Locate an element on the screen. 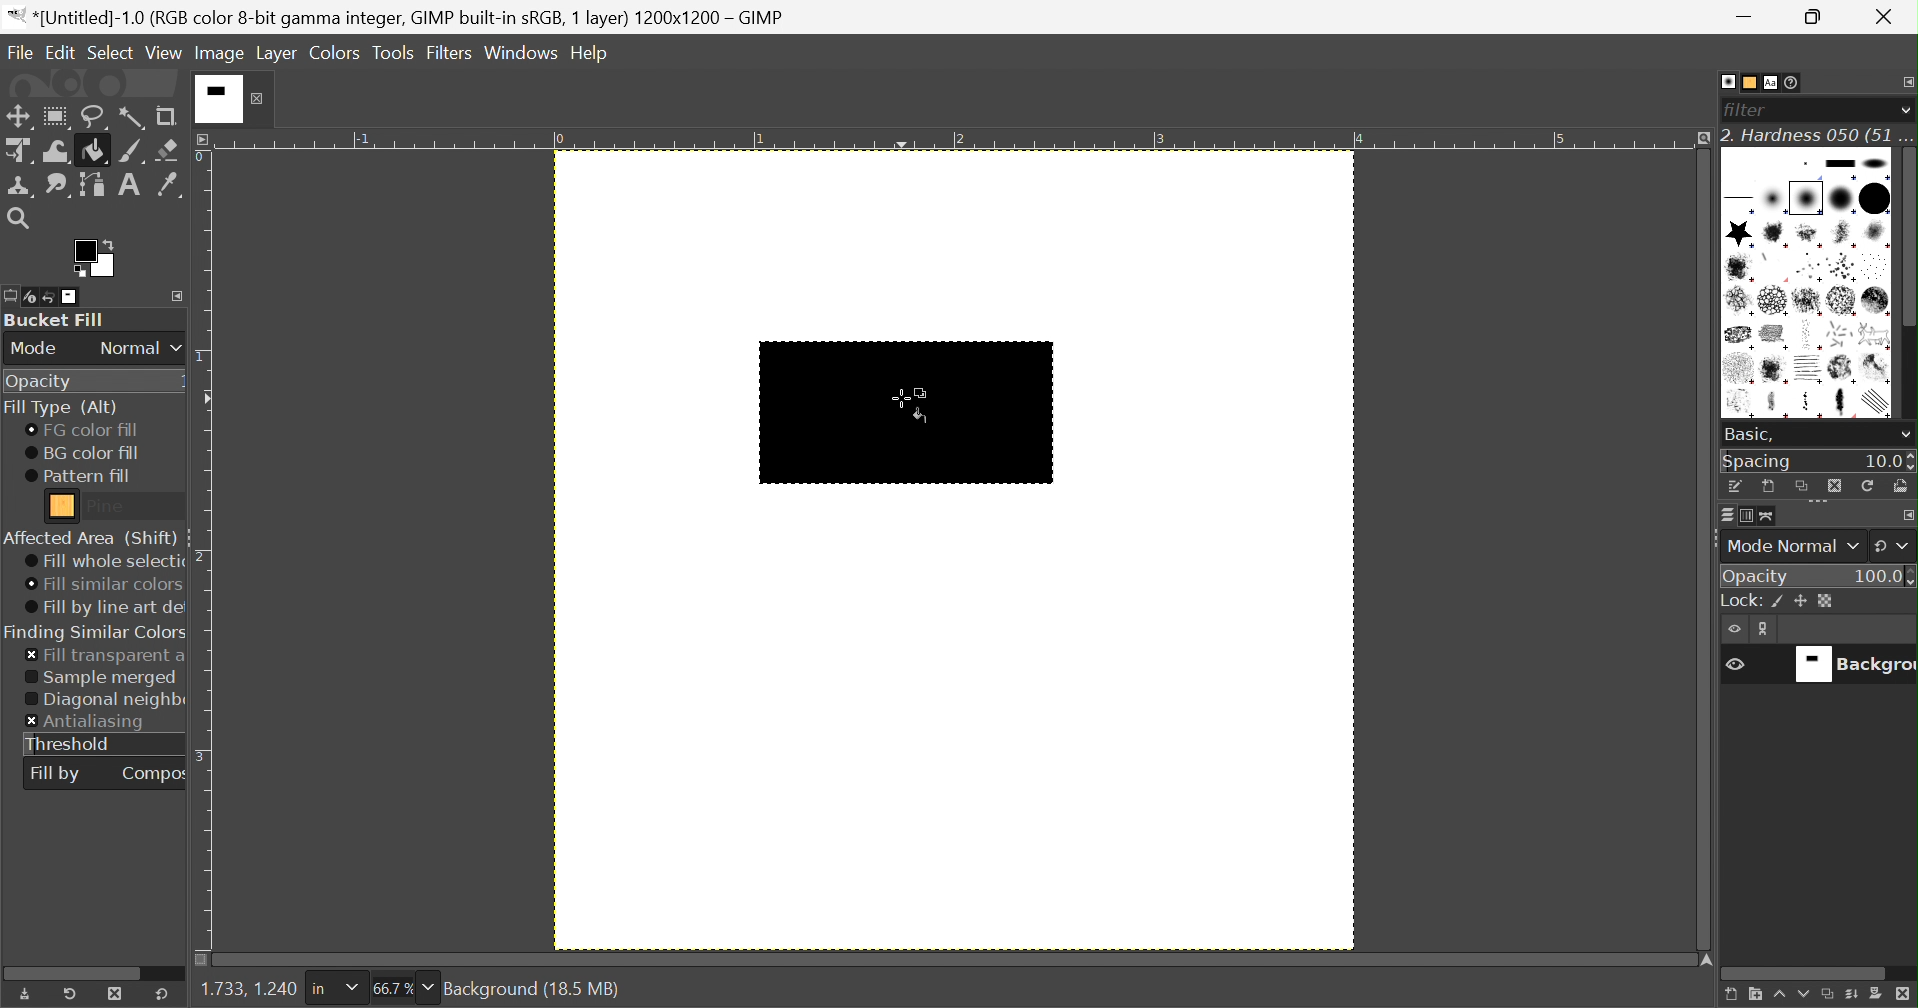 This screenshot has width=1918, height=1008. Delete Tool Preset... is located at coordinates (115, 993).